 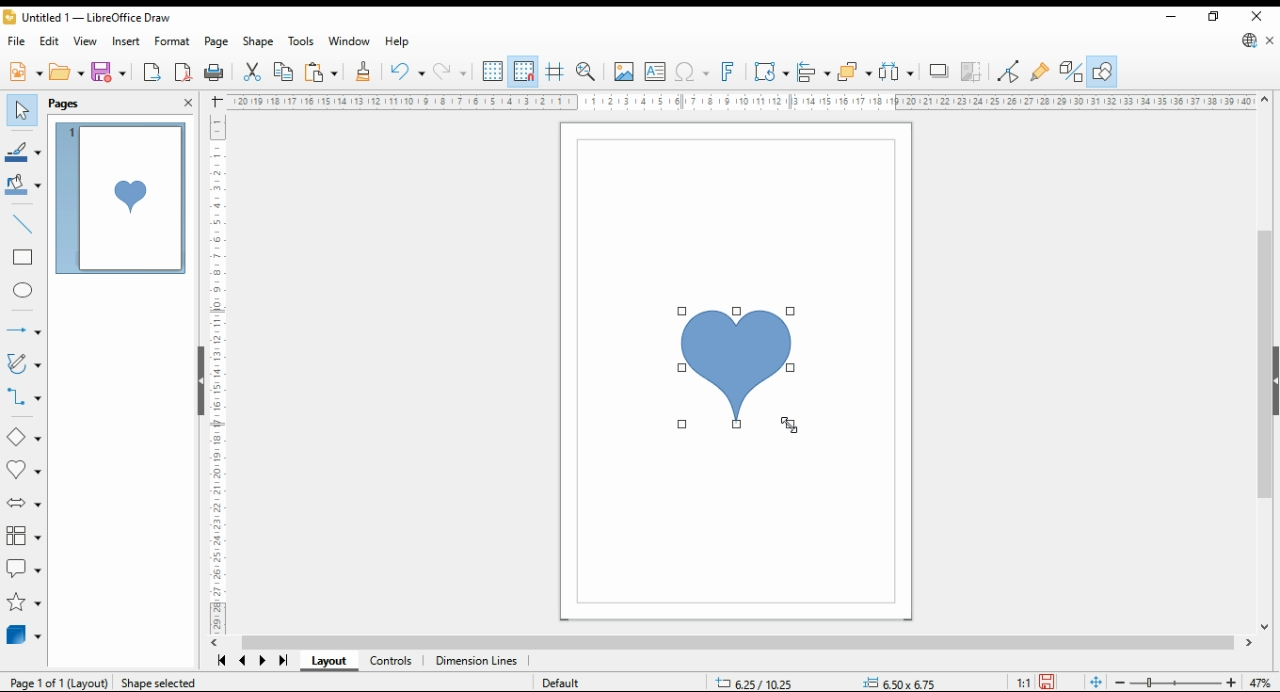 What do you see at coordinates (171, 42) in the screenshot?
I see `format` at bounding box center [171, 42].